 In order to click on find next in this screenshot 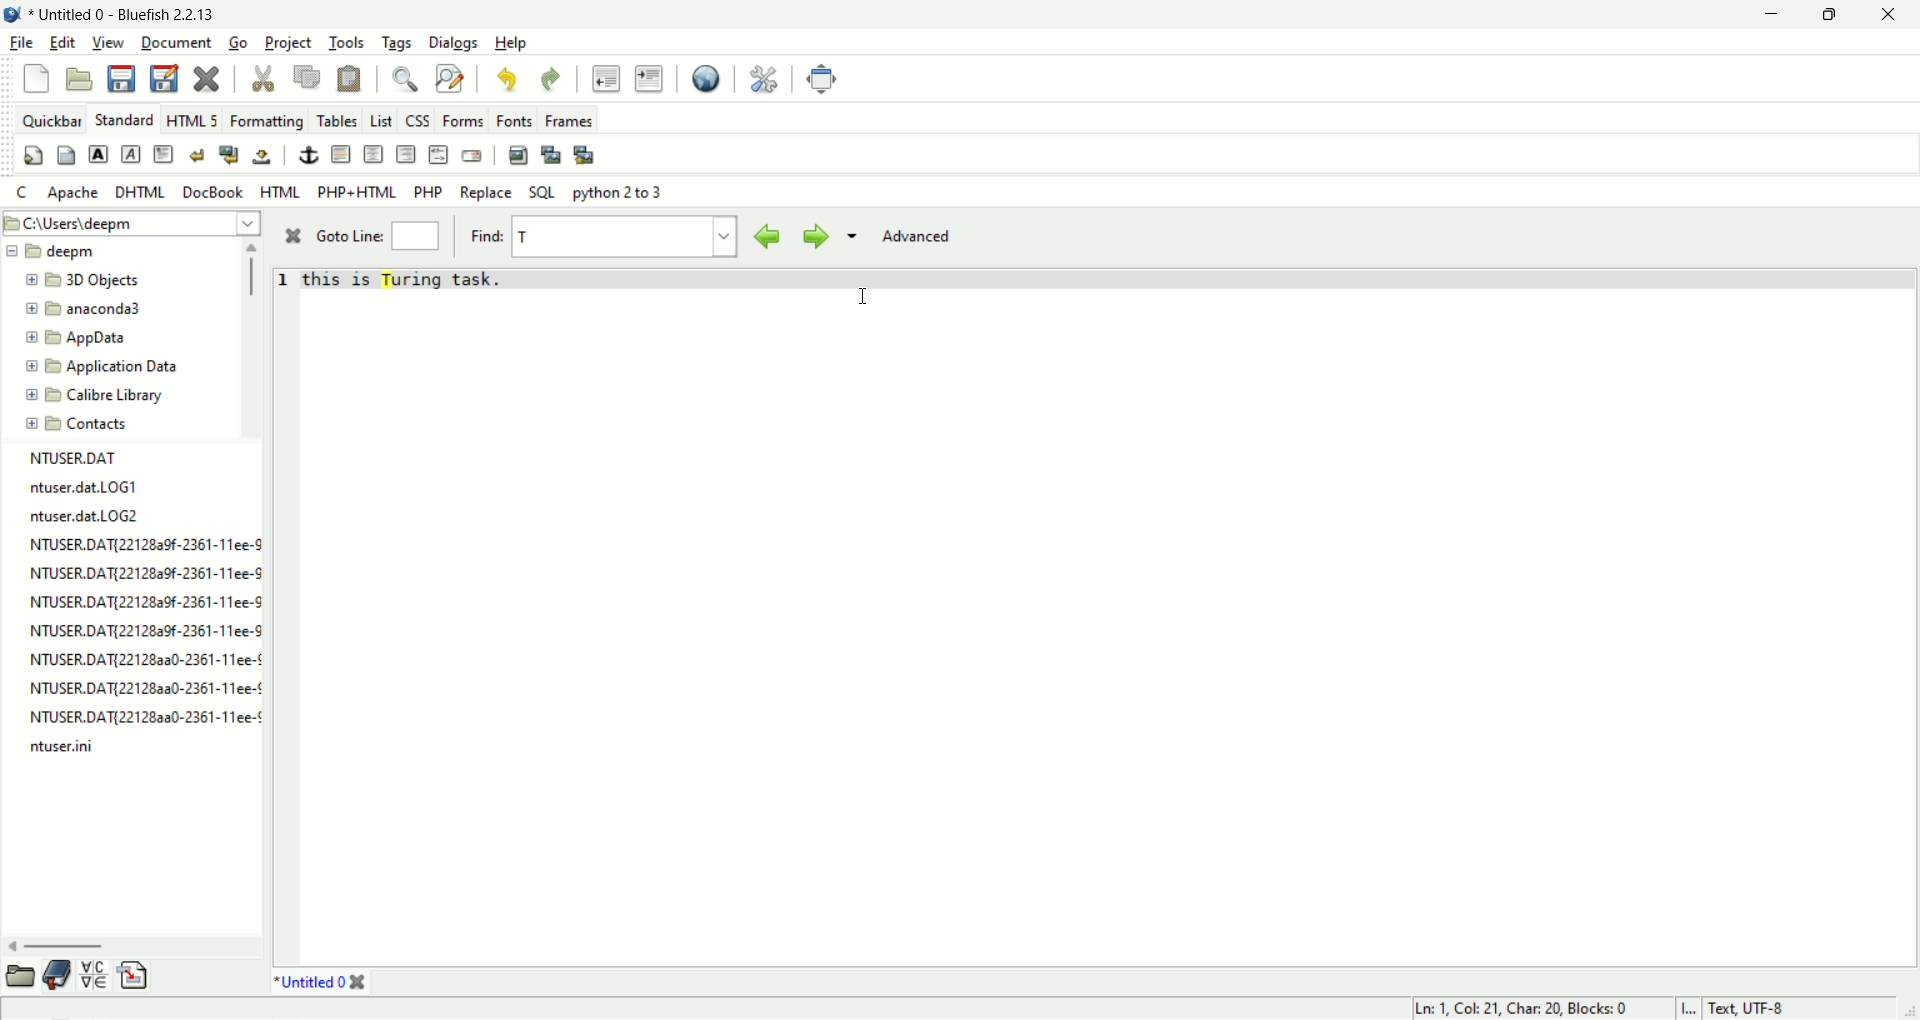, I will do `click(812, 236)`.